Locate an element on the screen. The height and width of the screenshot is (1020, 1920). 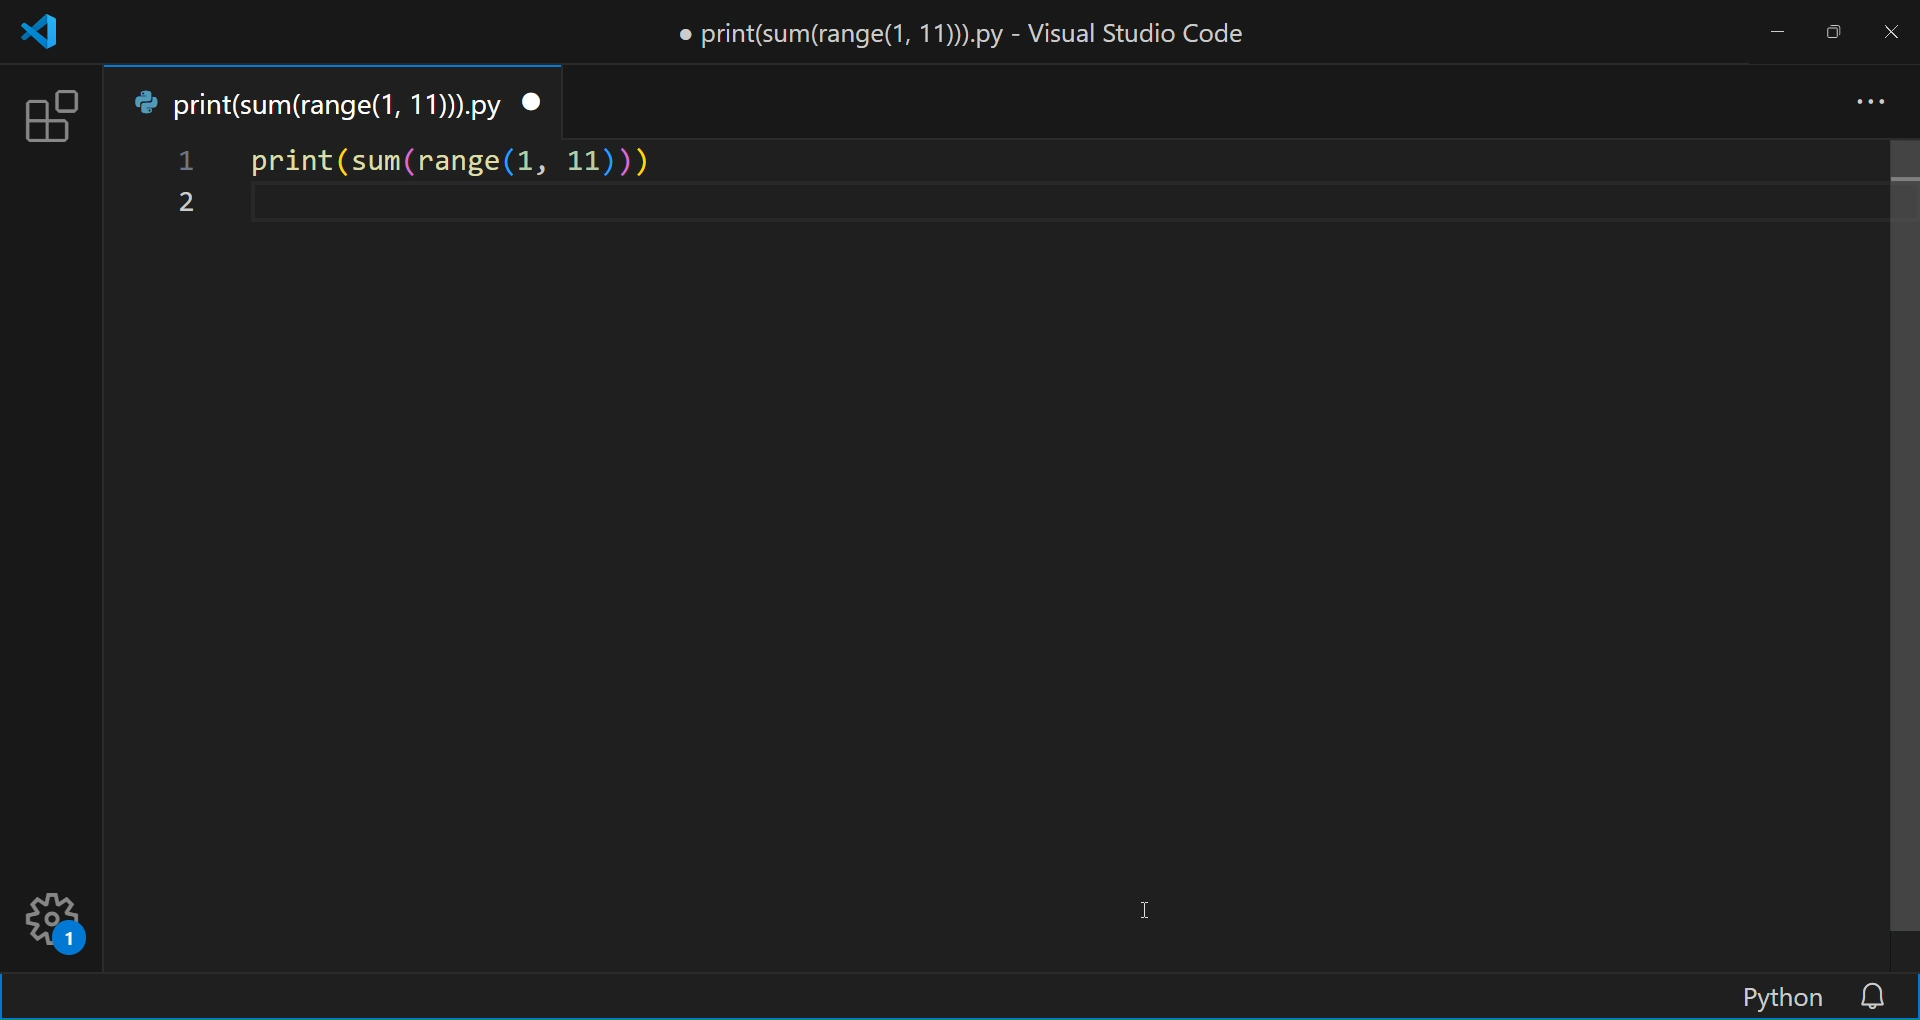
line number is located at coordinates (183, 179).